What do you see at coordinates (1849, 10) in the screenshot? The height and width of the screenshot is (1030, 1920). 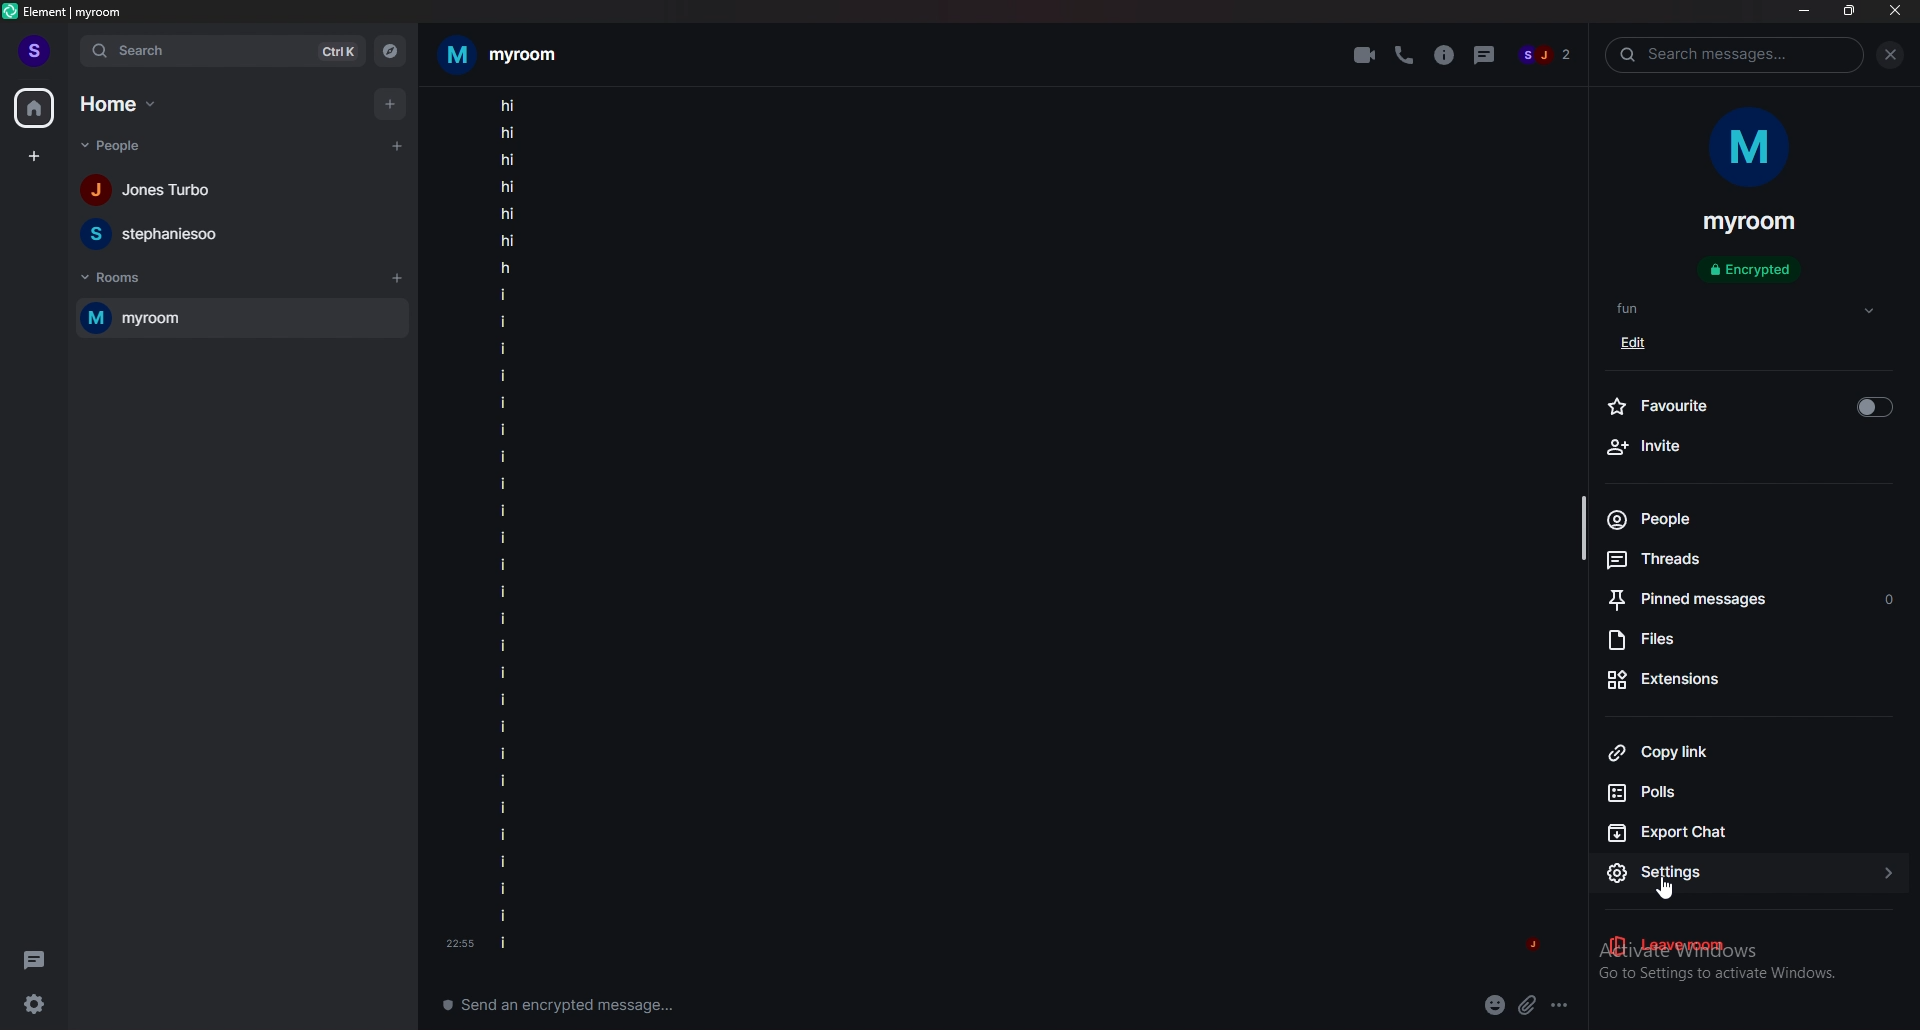 I see `resize` at bounding box center [1849, 10].